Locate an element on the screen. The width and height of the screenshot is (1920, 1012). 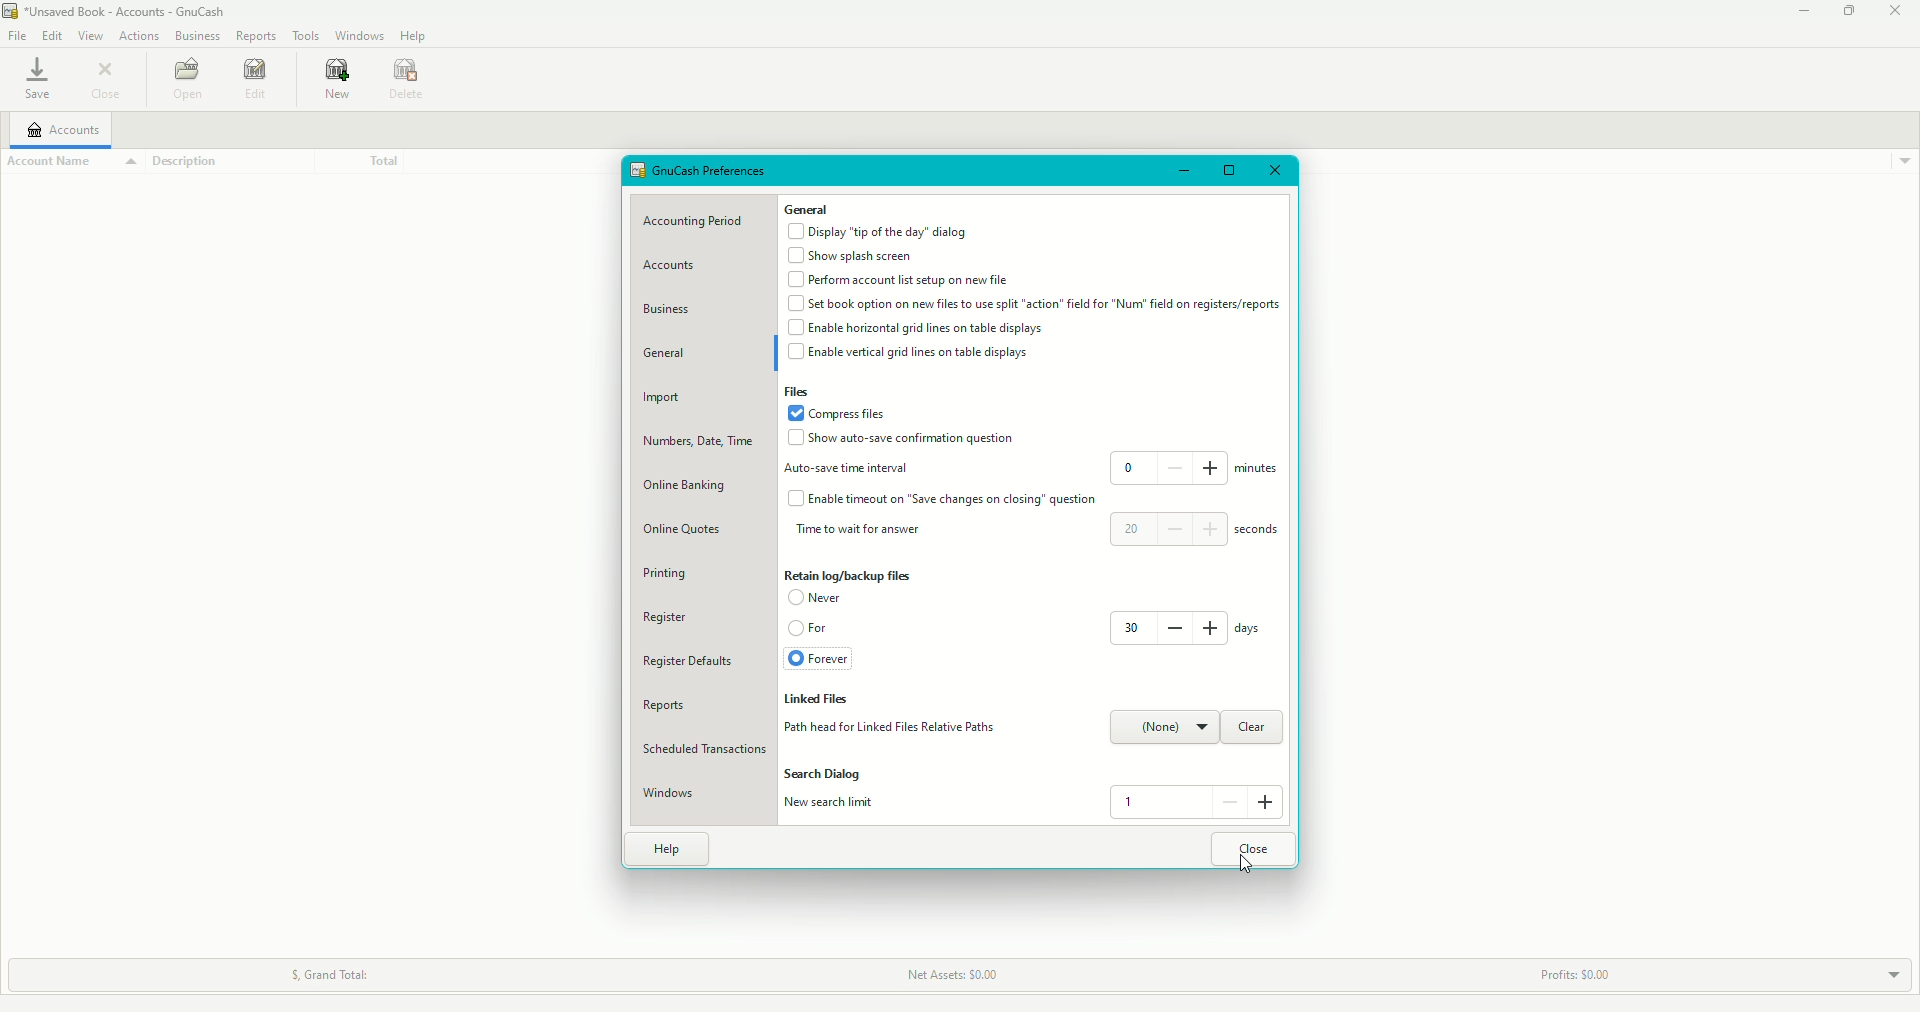
Reports is located at coordinates (660, 706).